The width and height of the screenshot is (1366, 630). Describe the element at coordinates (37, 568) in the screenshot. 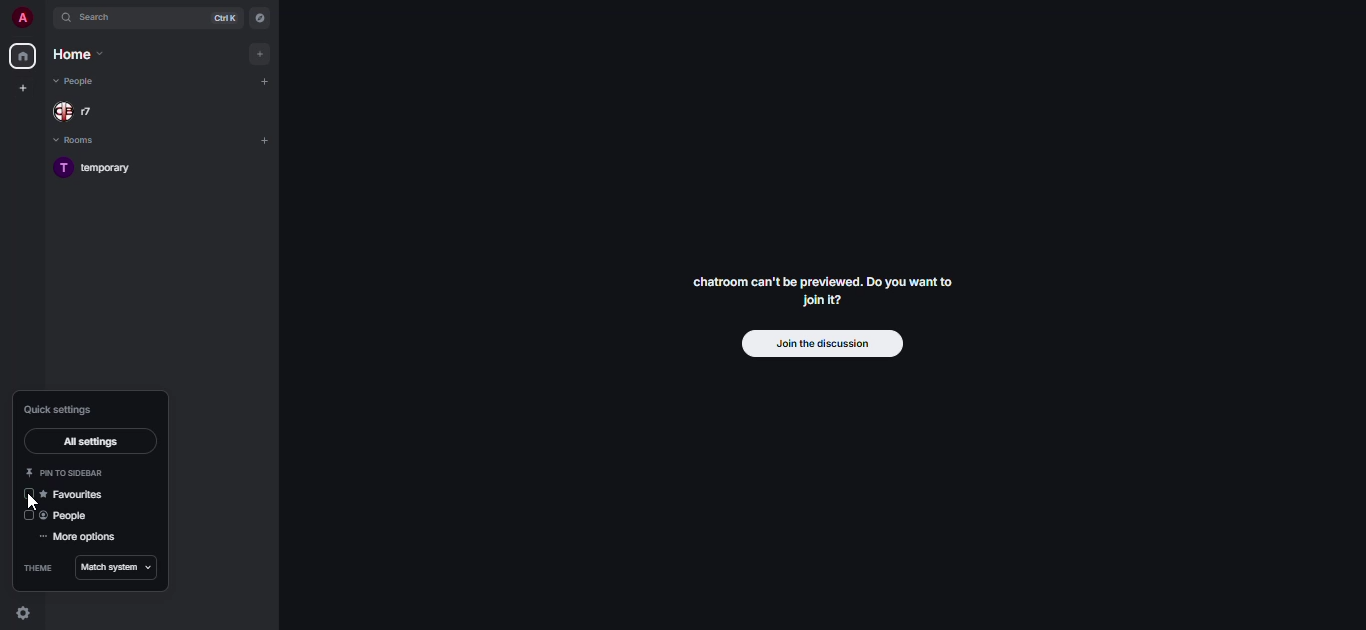

I see `theme` at that location.